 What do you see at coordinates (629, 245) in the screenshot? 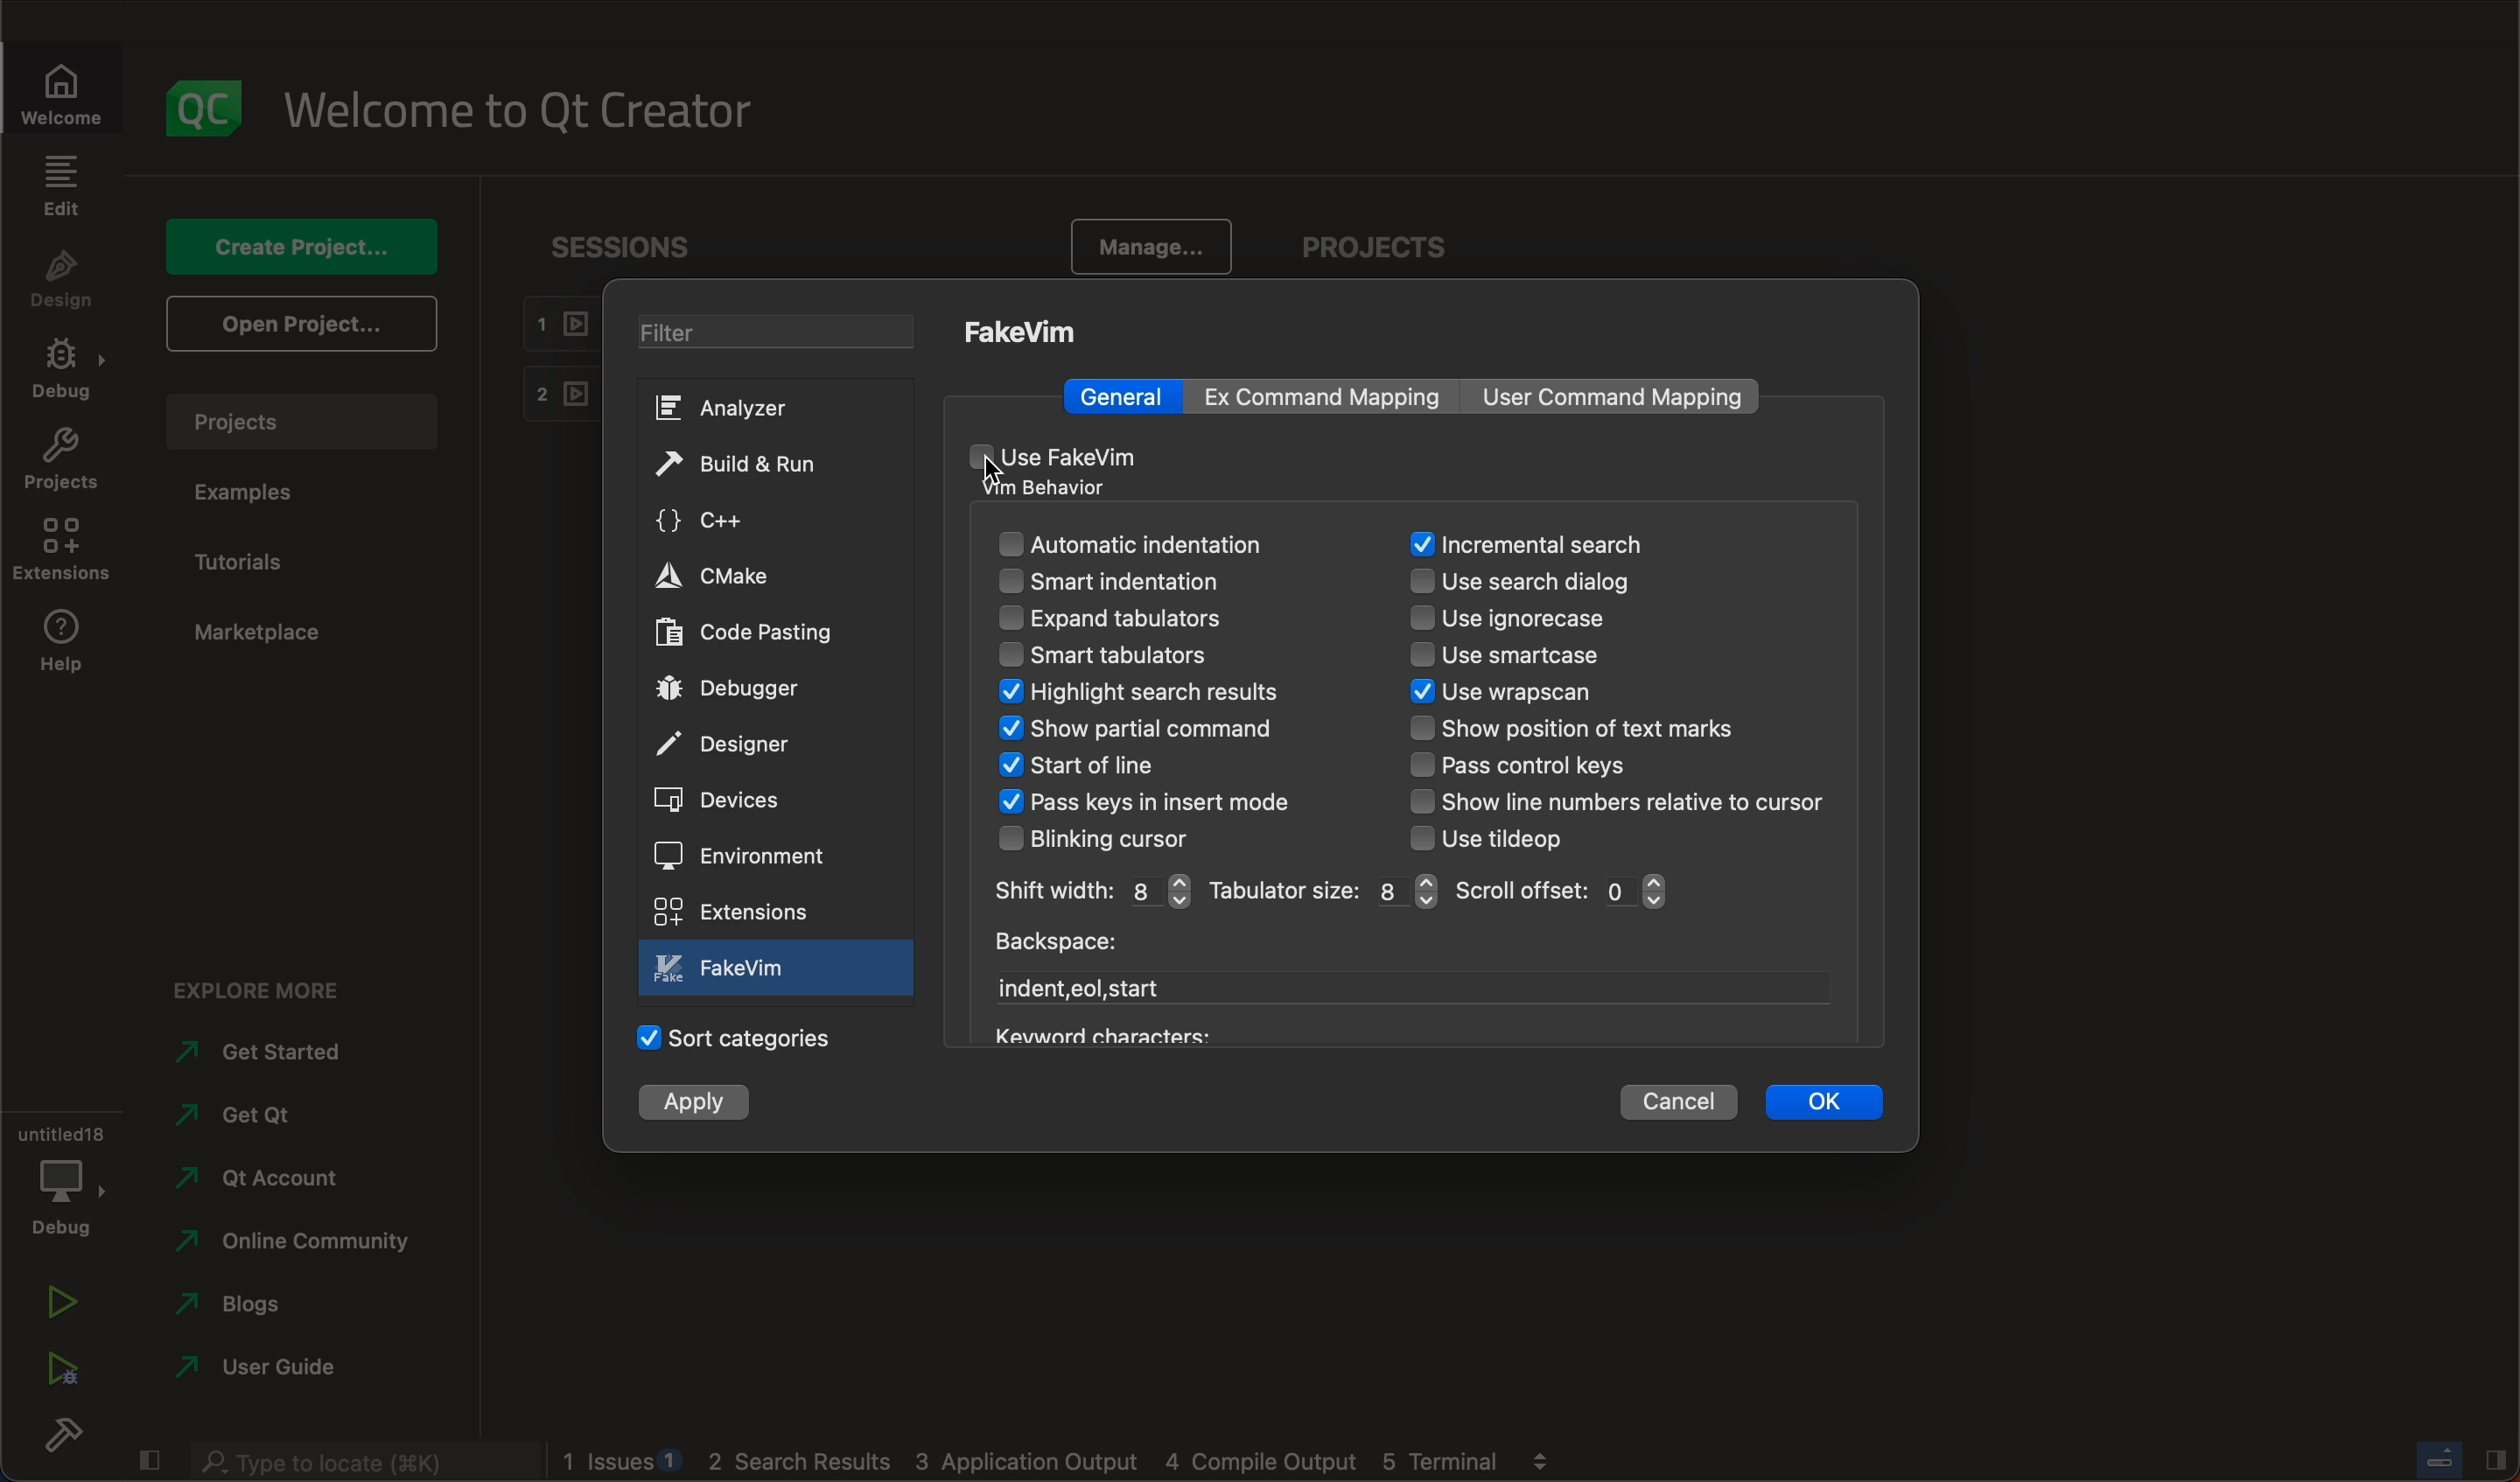
I see `sessions` at bounding box center [629, 245].